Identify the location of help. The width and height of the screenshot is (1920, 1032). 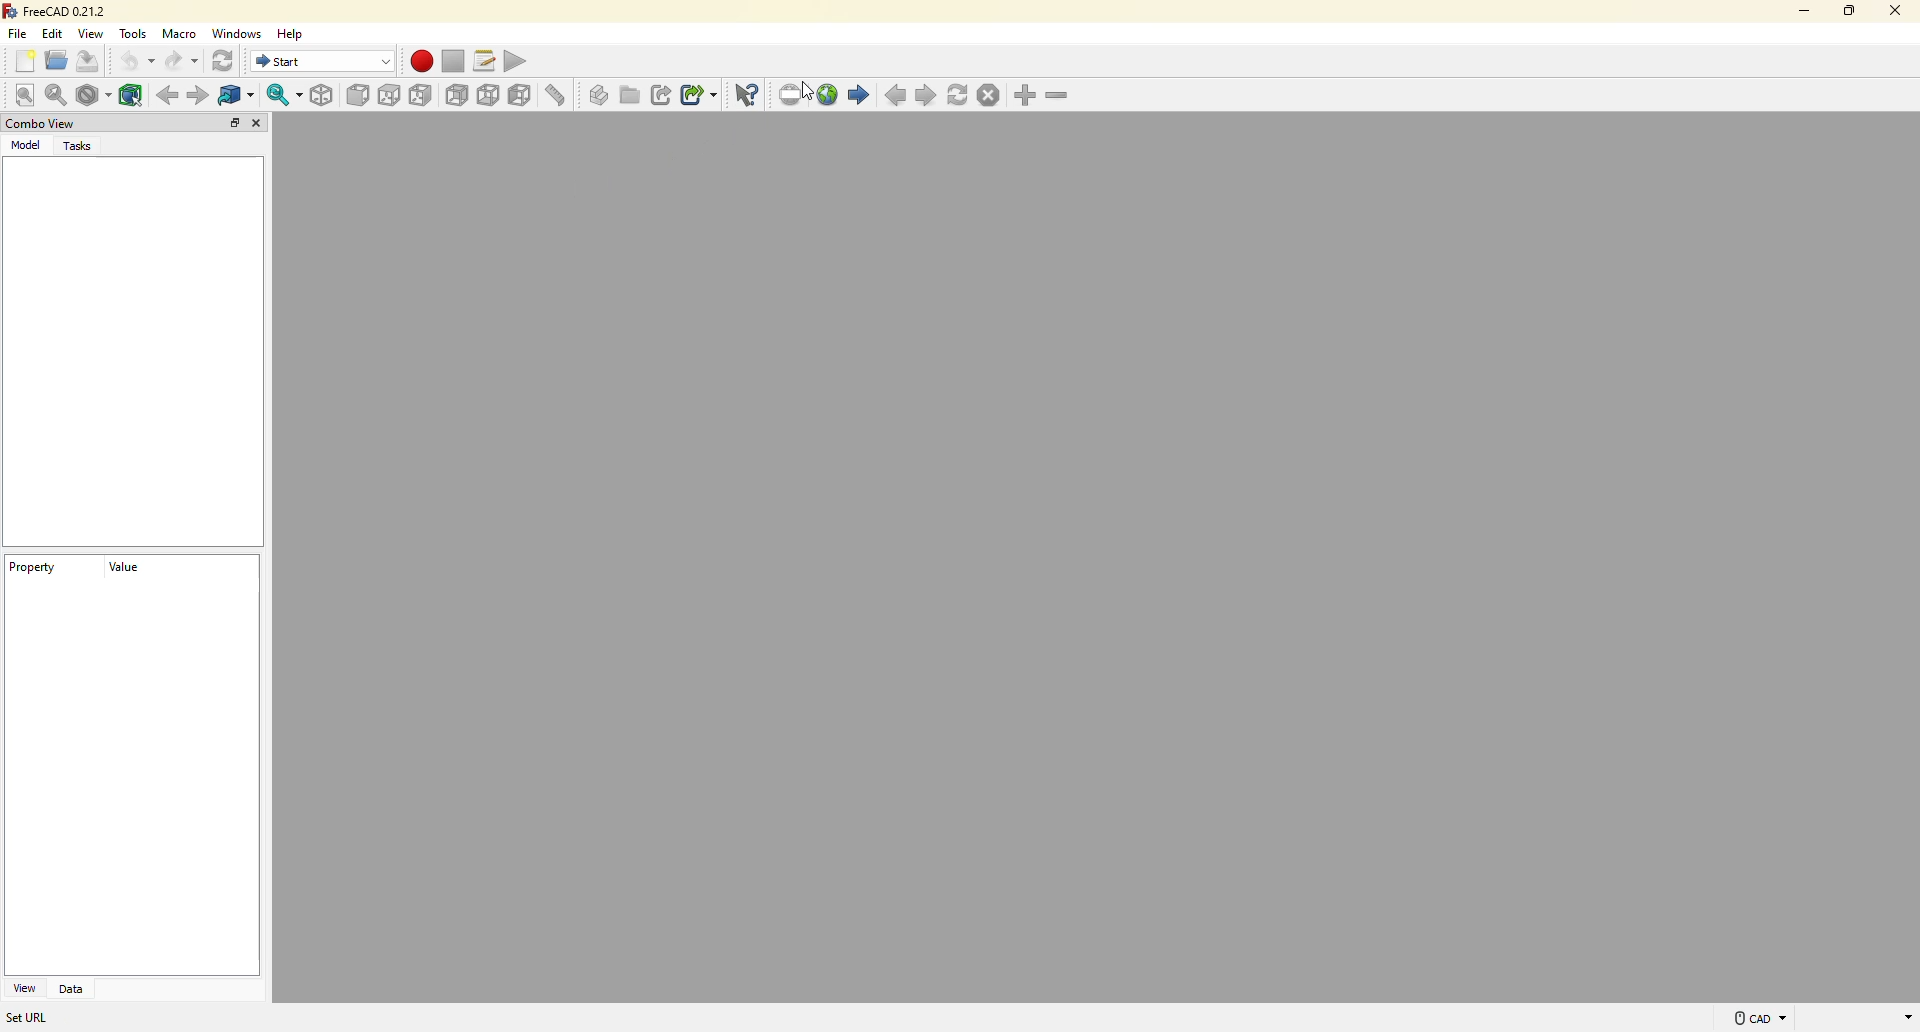
(296, 32).